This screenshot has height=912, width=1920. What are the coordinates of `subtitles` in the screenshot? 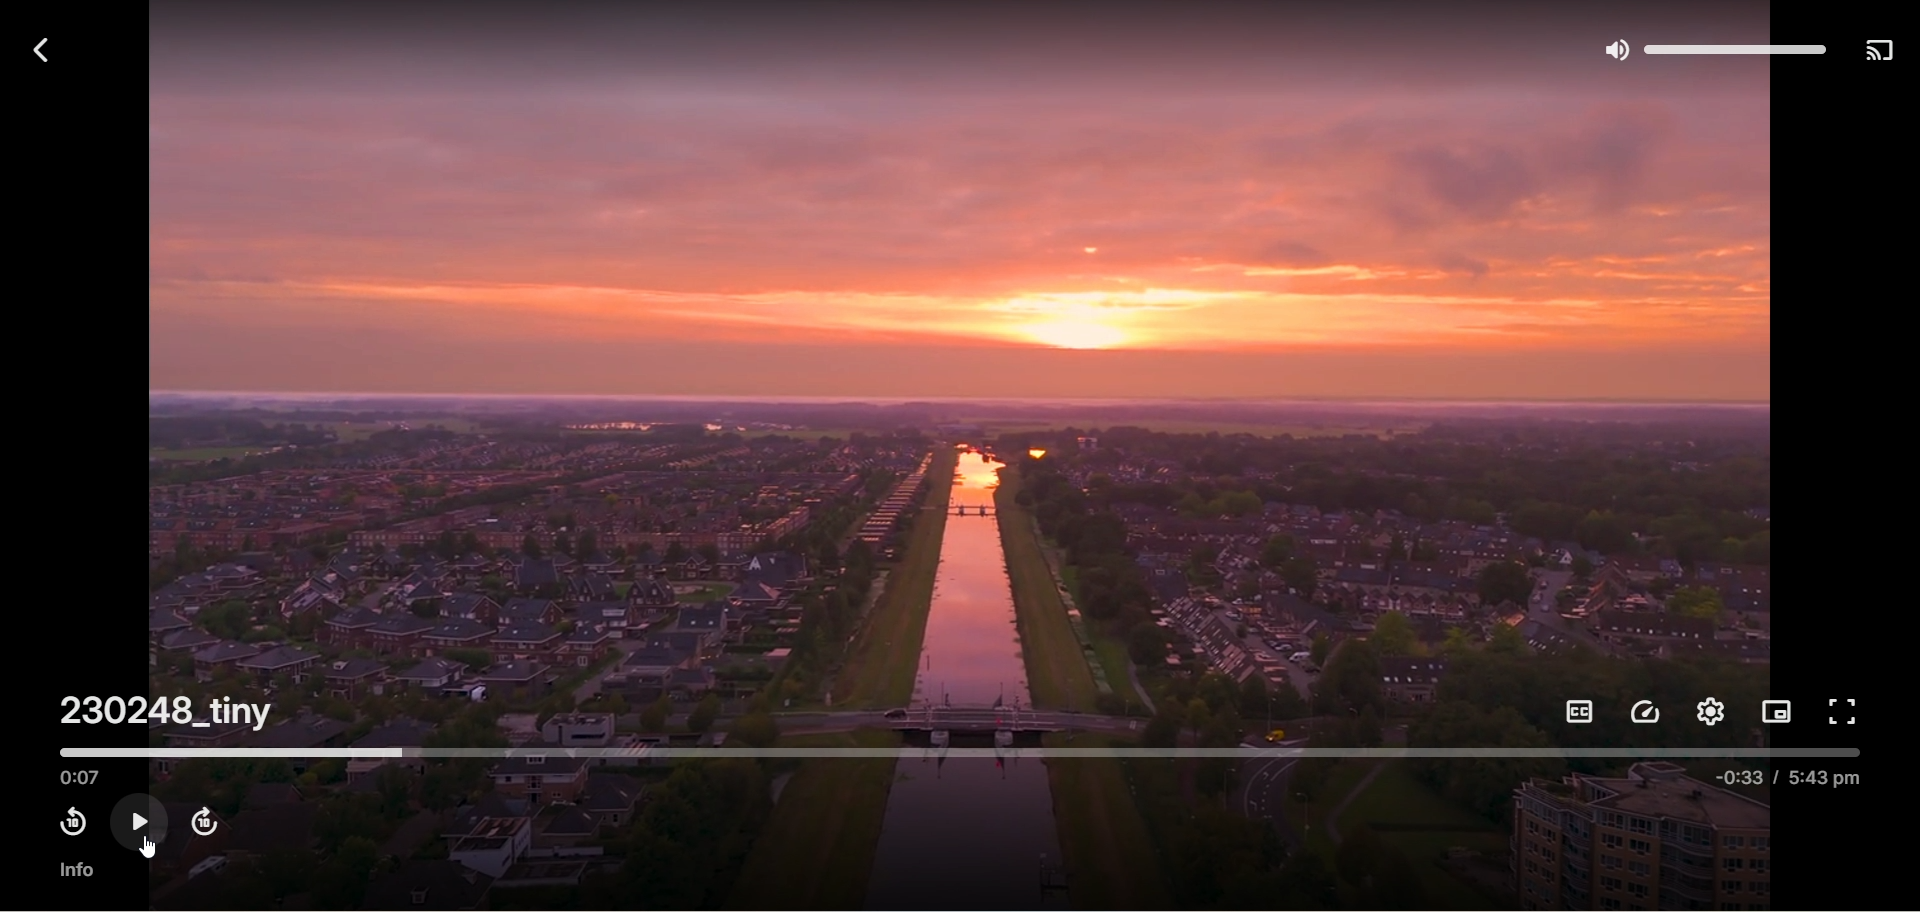 It's located at (1575, 713).